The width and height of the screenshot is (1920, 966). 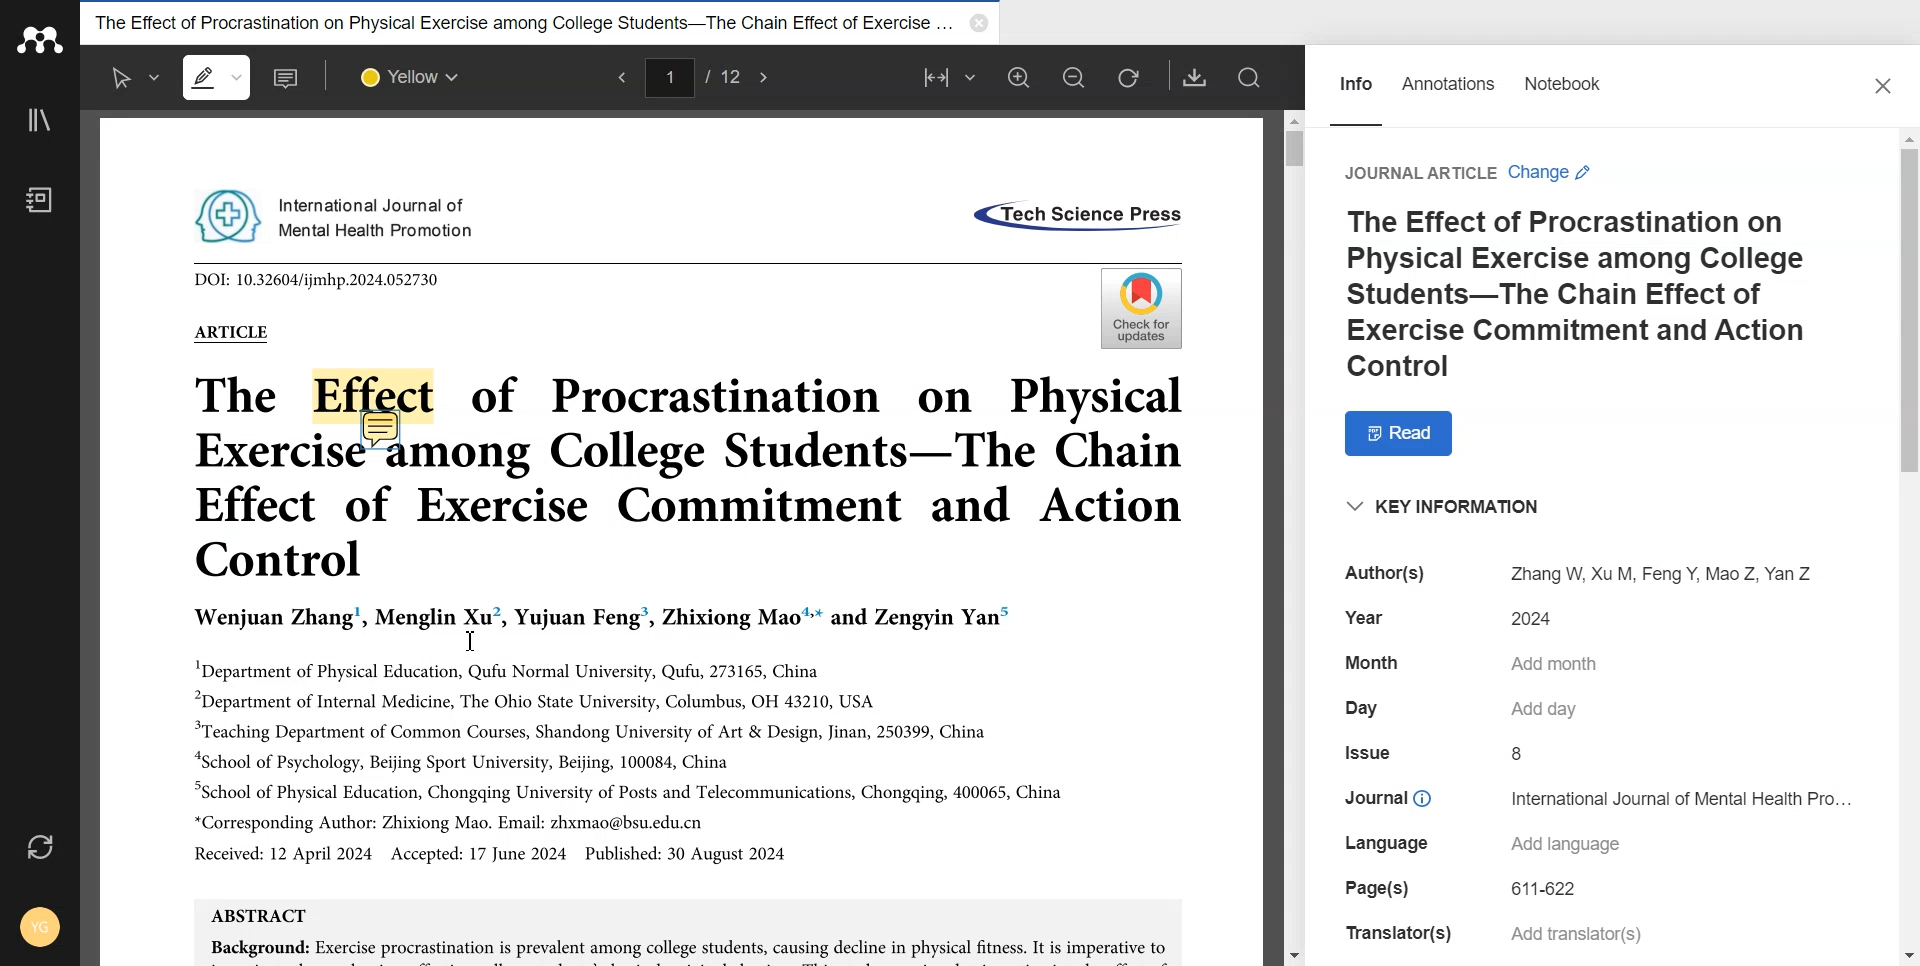 I want to click on International Journal of
Mental Health Promotion, so click(x=338, y=214).